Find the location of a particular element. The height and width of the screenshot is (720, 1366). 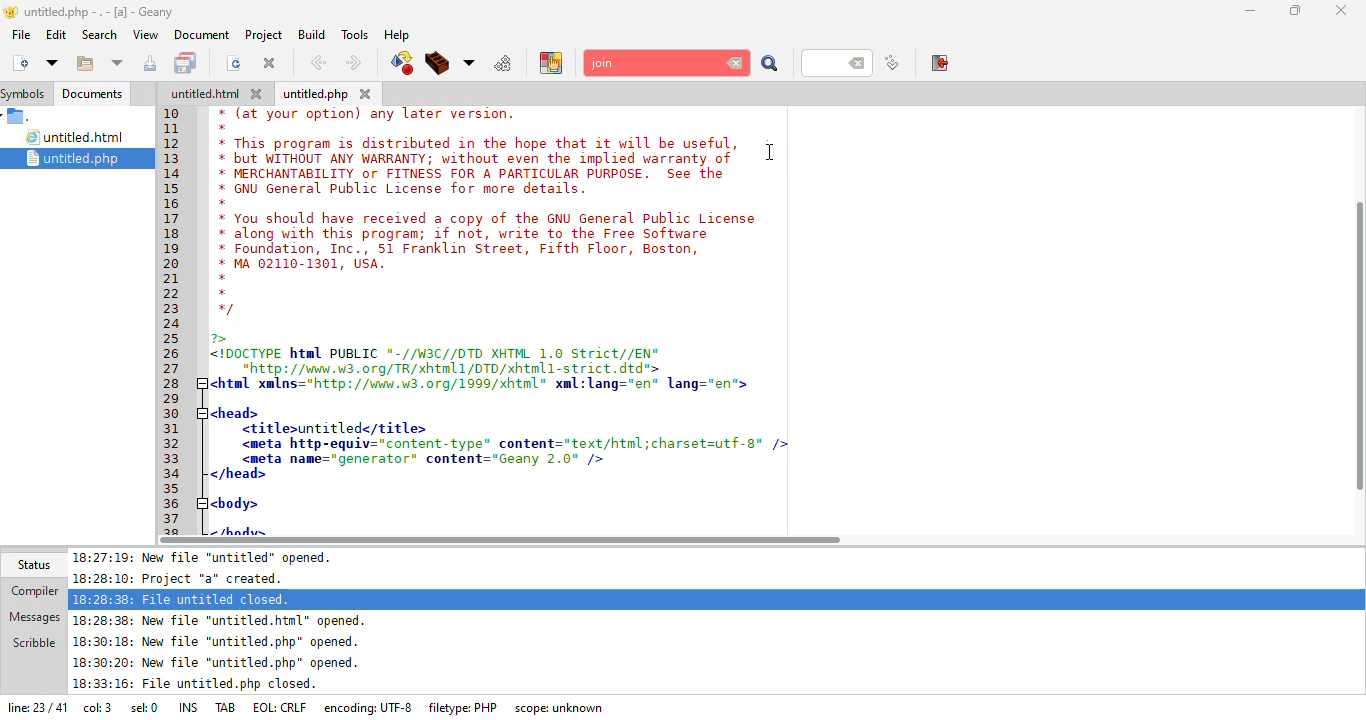

* MERCHANTABILITY or FITNESS FOR A PARTICULAR PURPOSE.  See the is located at coordinates (478, 175).